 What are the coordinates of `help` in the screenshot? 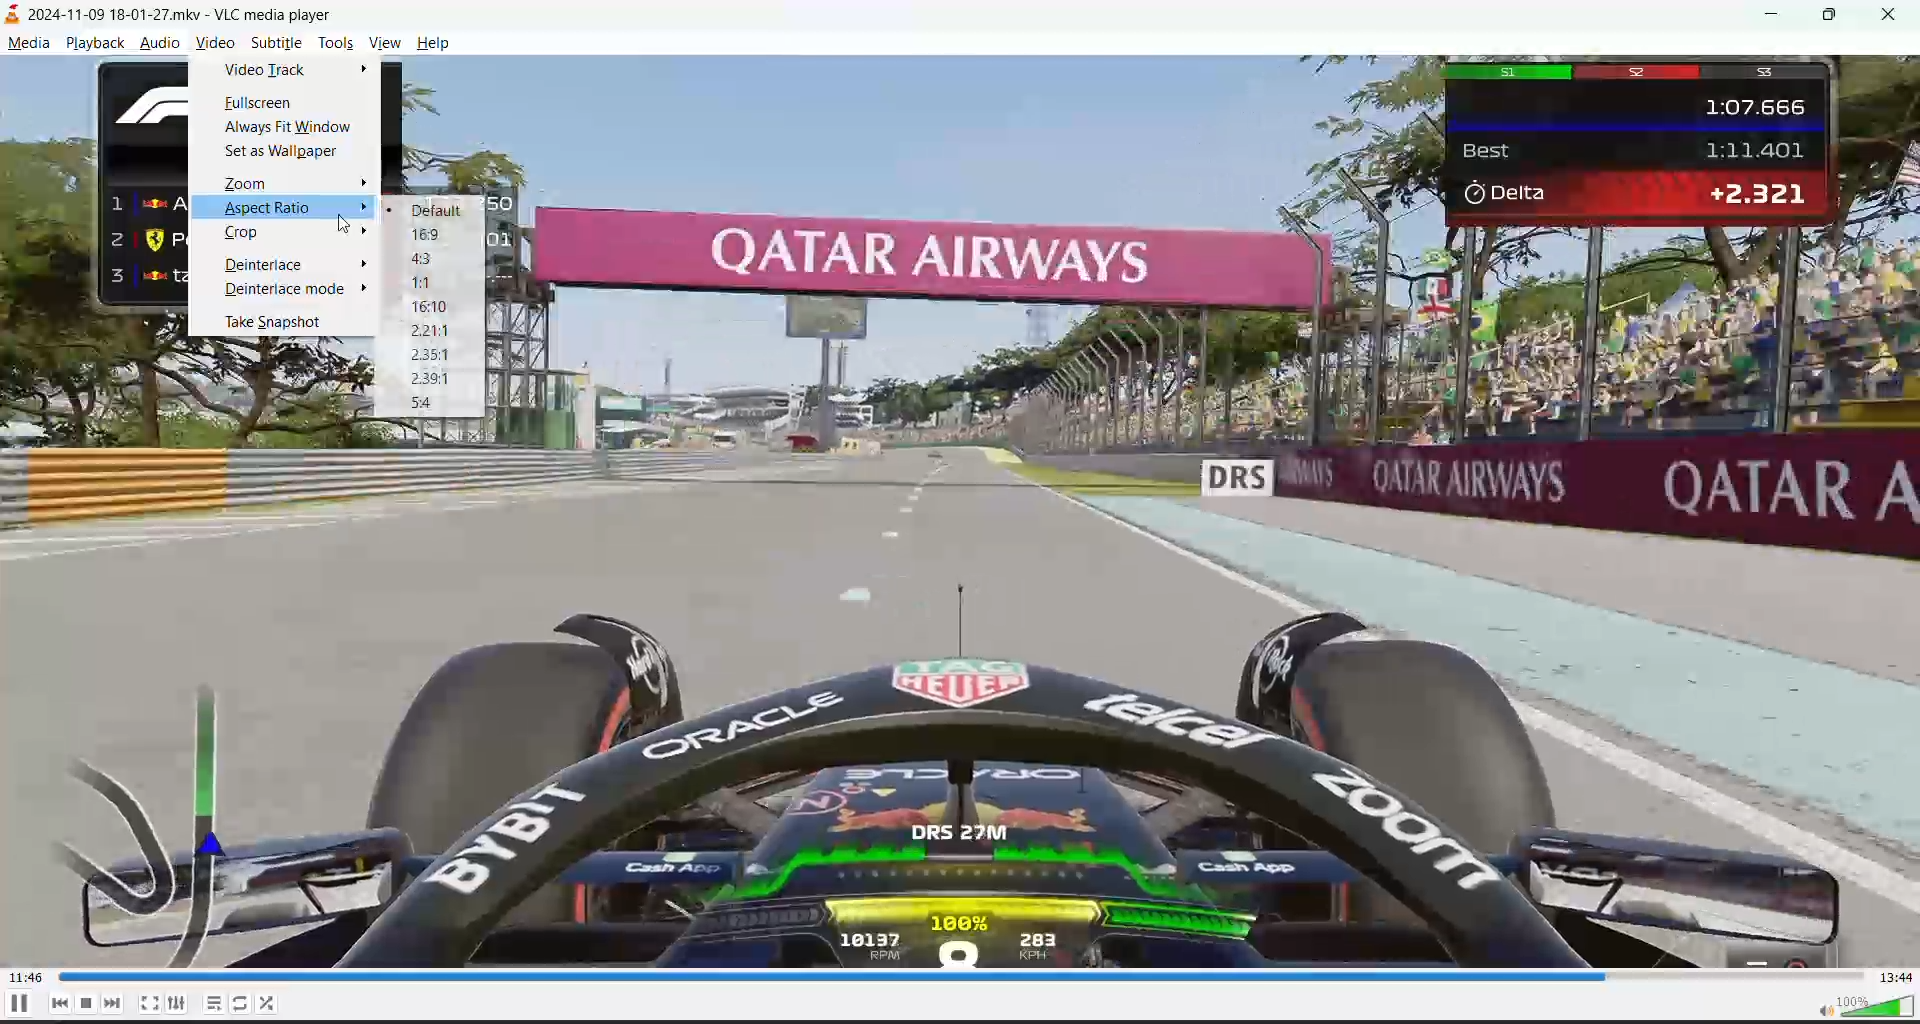 It's located at (432, 44).